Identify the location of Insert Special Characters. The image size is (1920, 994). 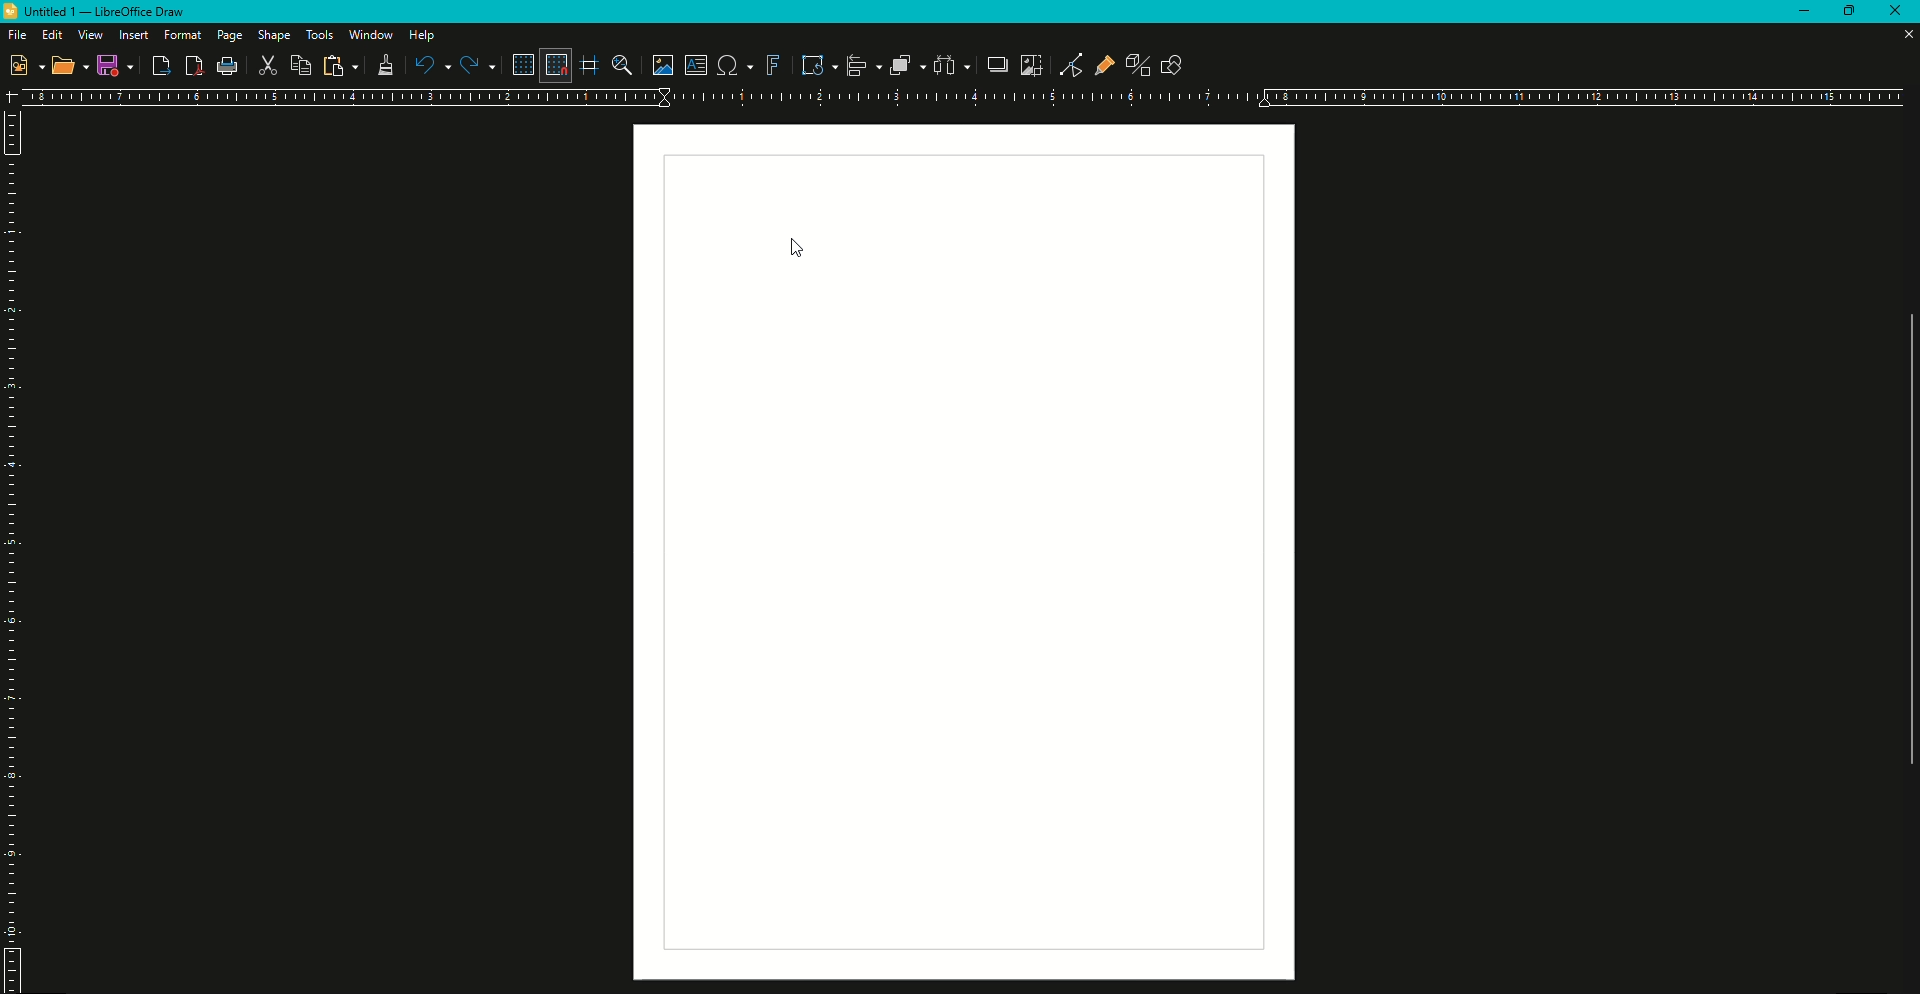
(738, 65).